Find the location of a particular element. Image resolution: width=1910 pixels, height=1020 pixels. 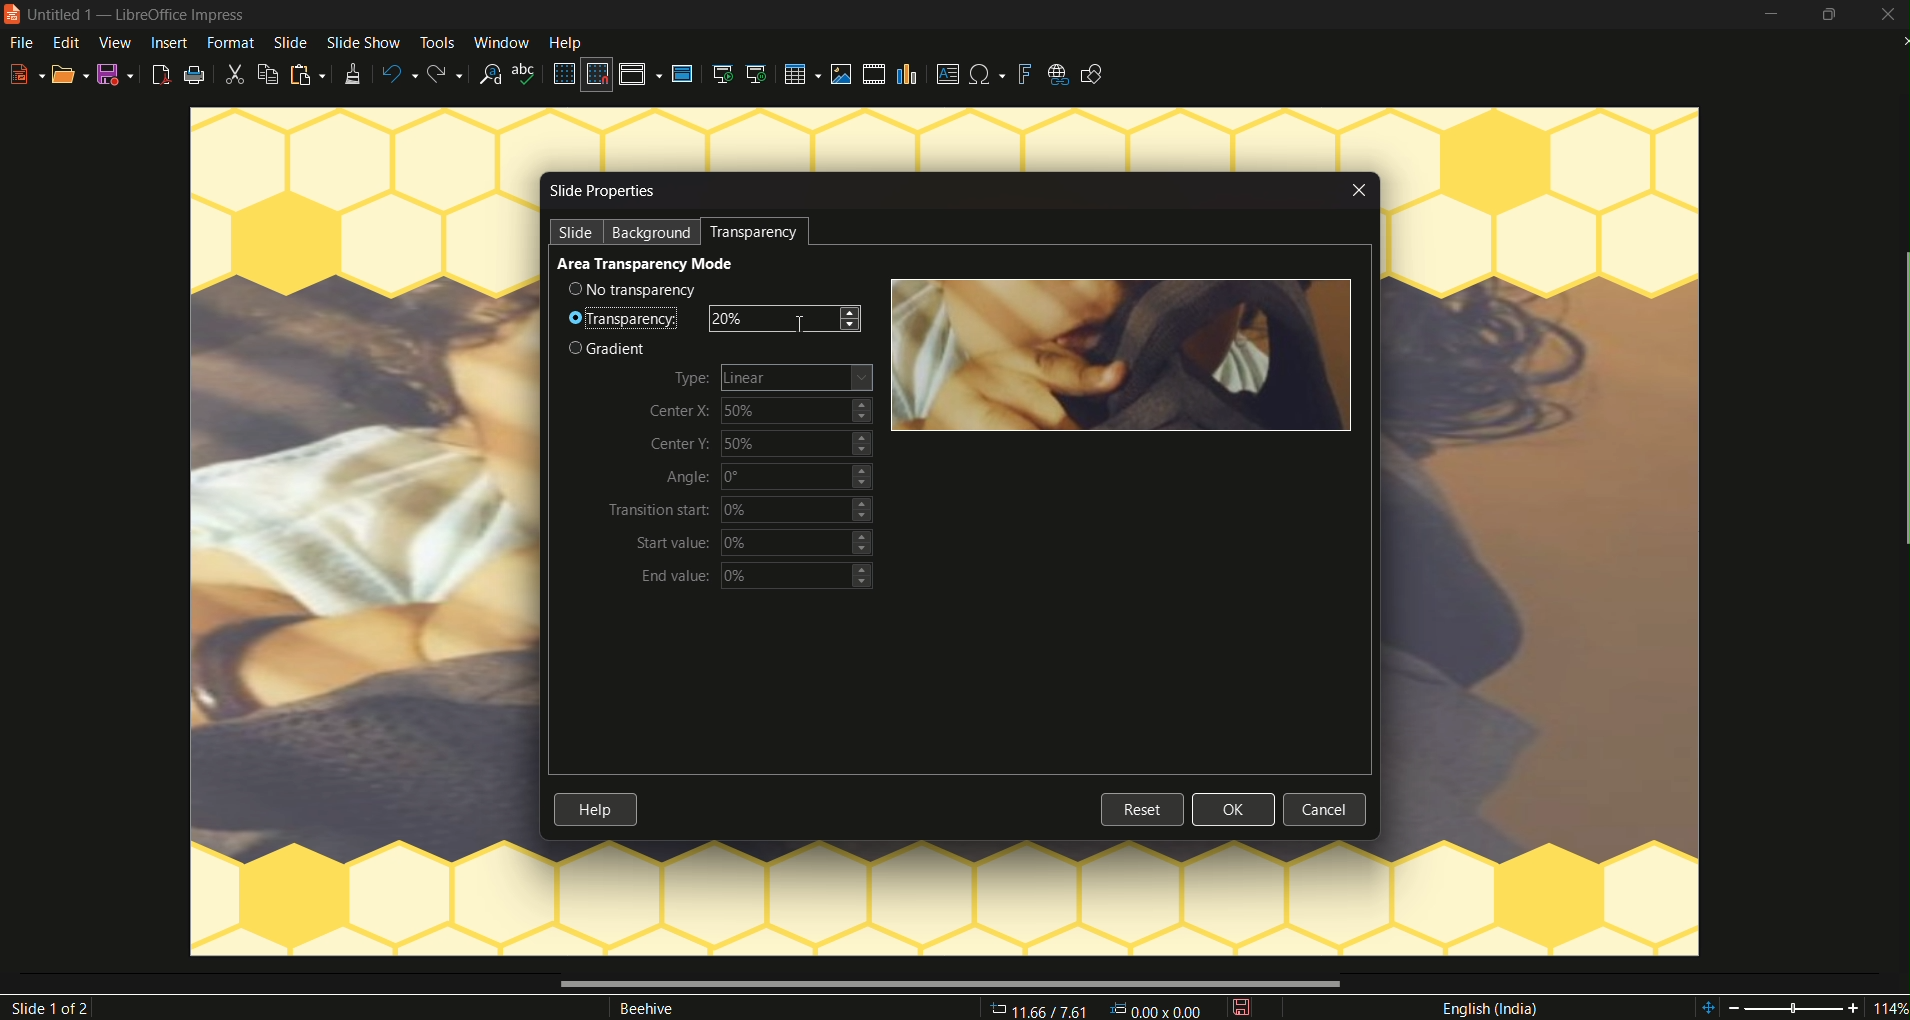

114% is located at coordinates (1801, 1005).